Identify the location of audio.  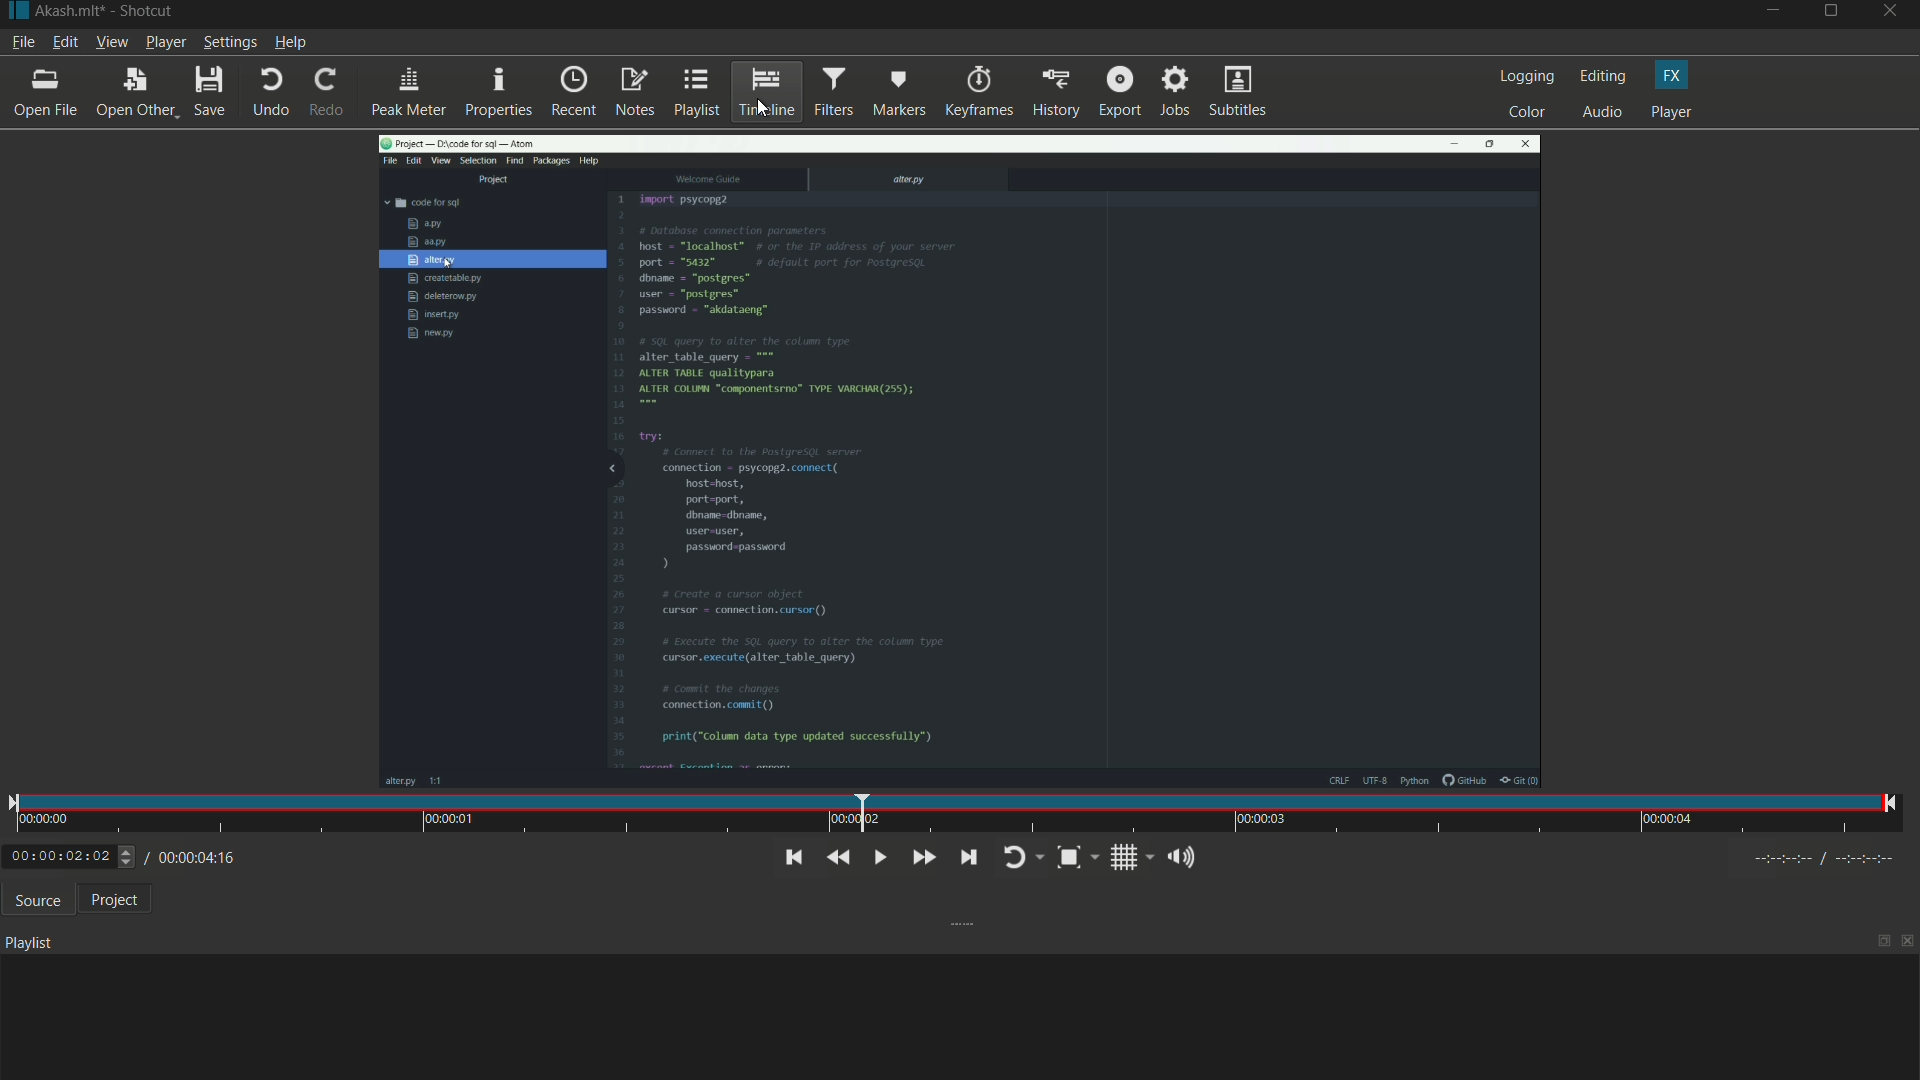
(1603, 113).